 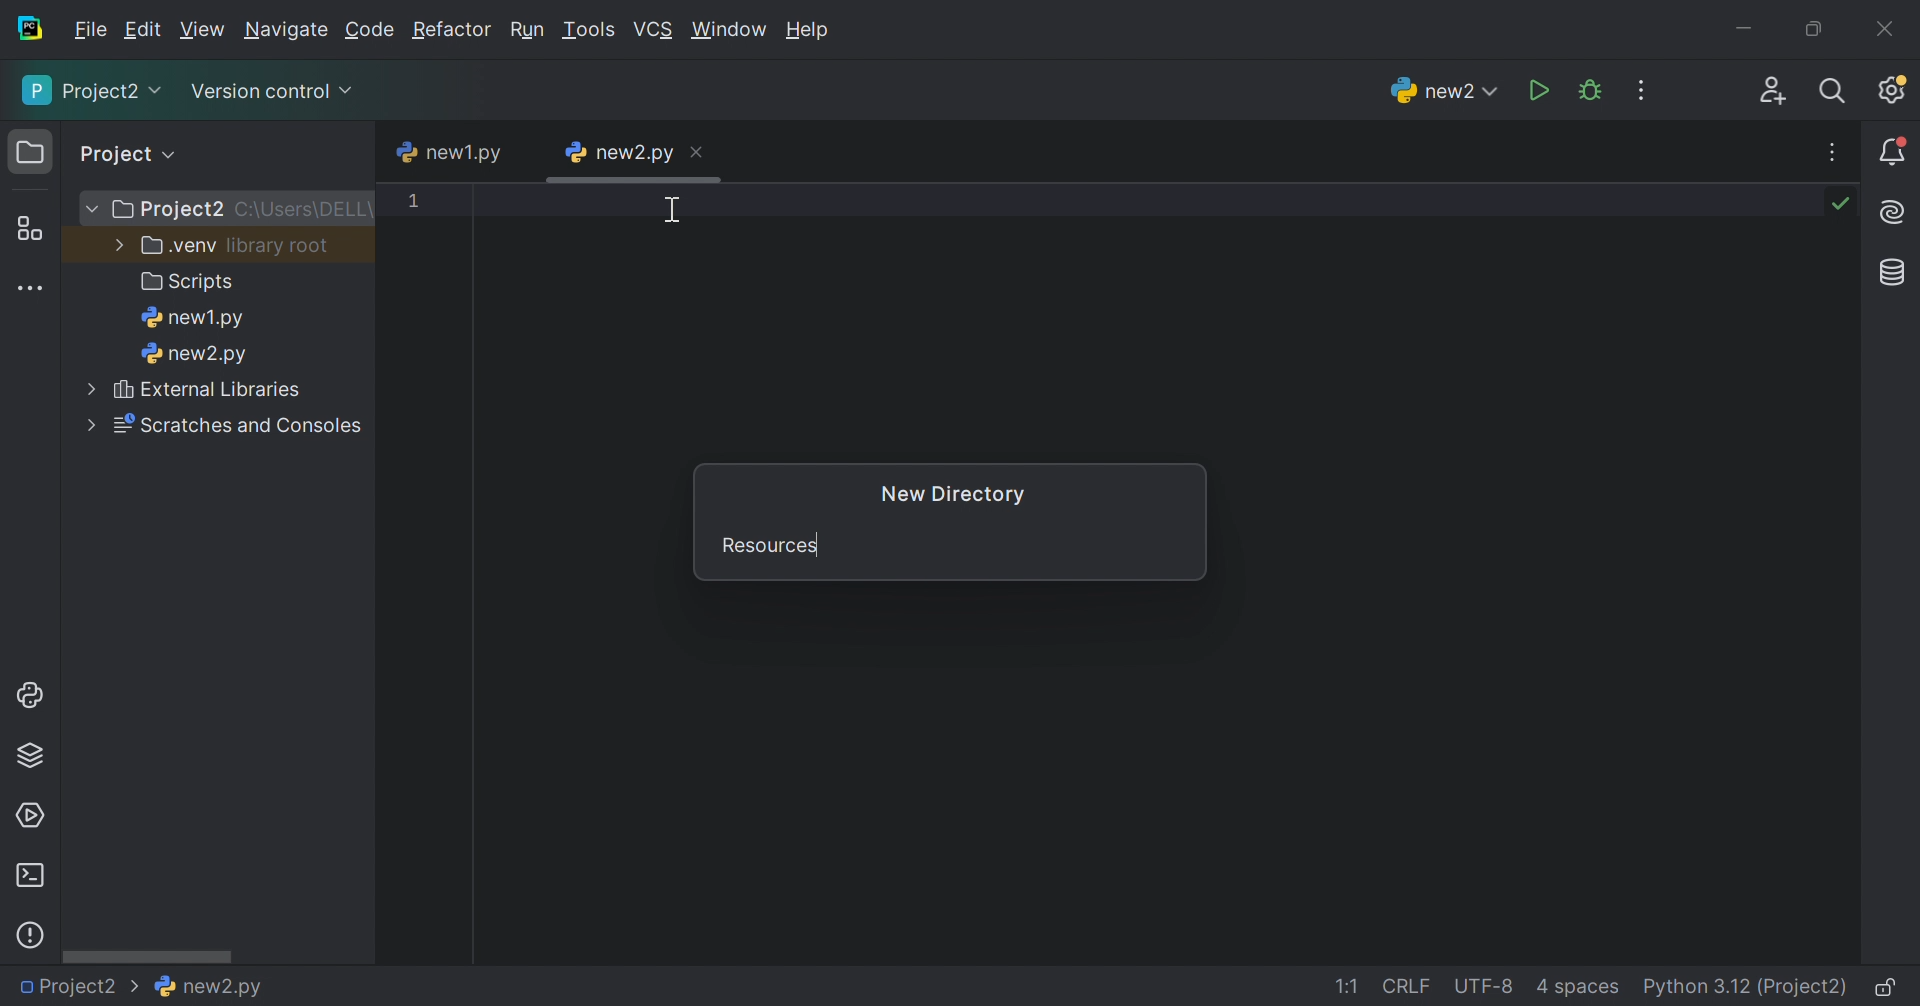 I want to click on Project icon, so click(x=31, y=149).